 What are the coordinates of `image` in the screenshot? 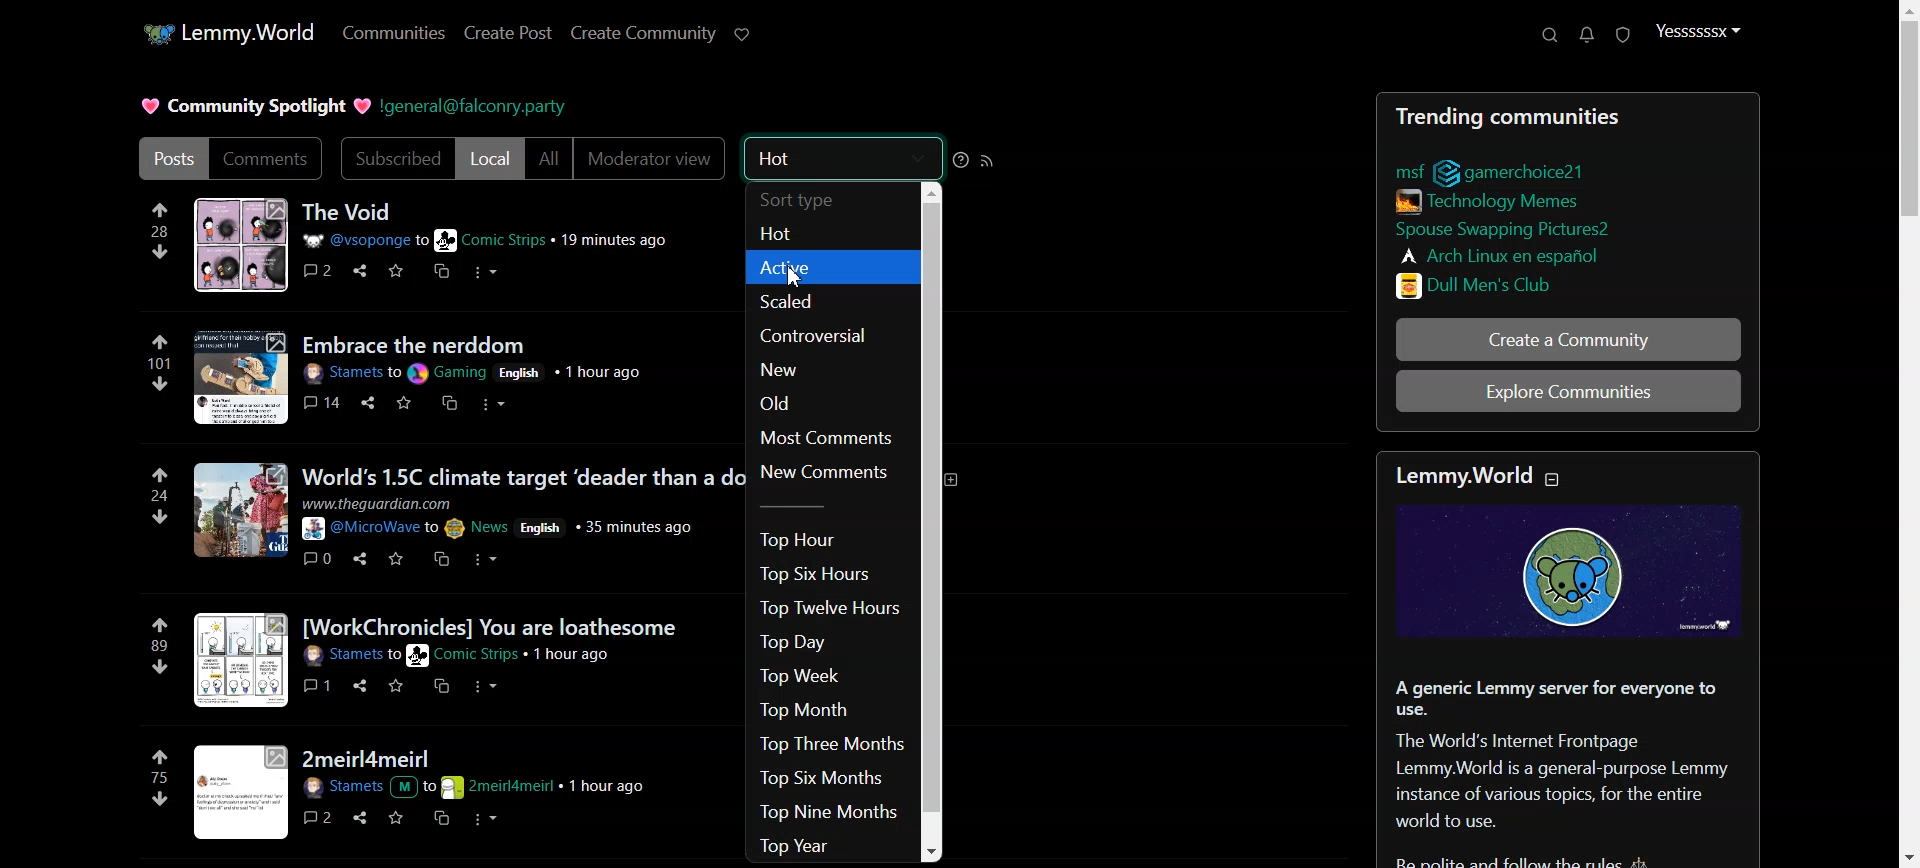 It's located at (239, 246).